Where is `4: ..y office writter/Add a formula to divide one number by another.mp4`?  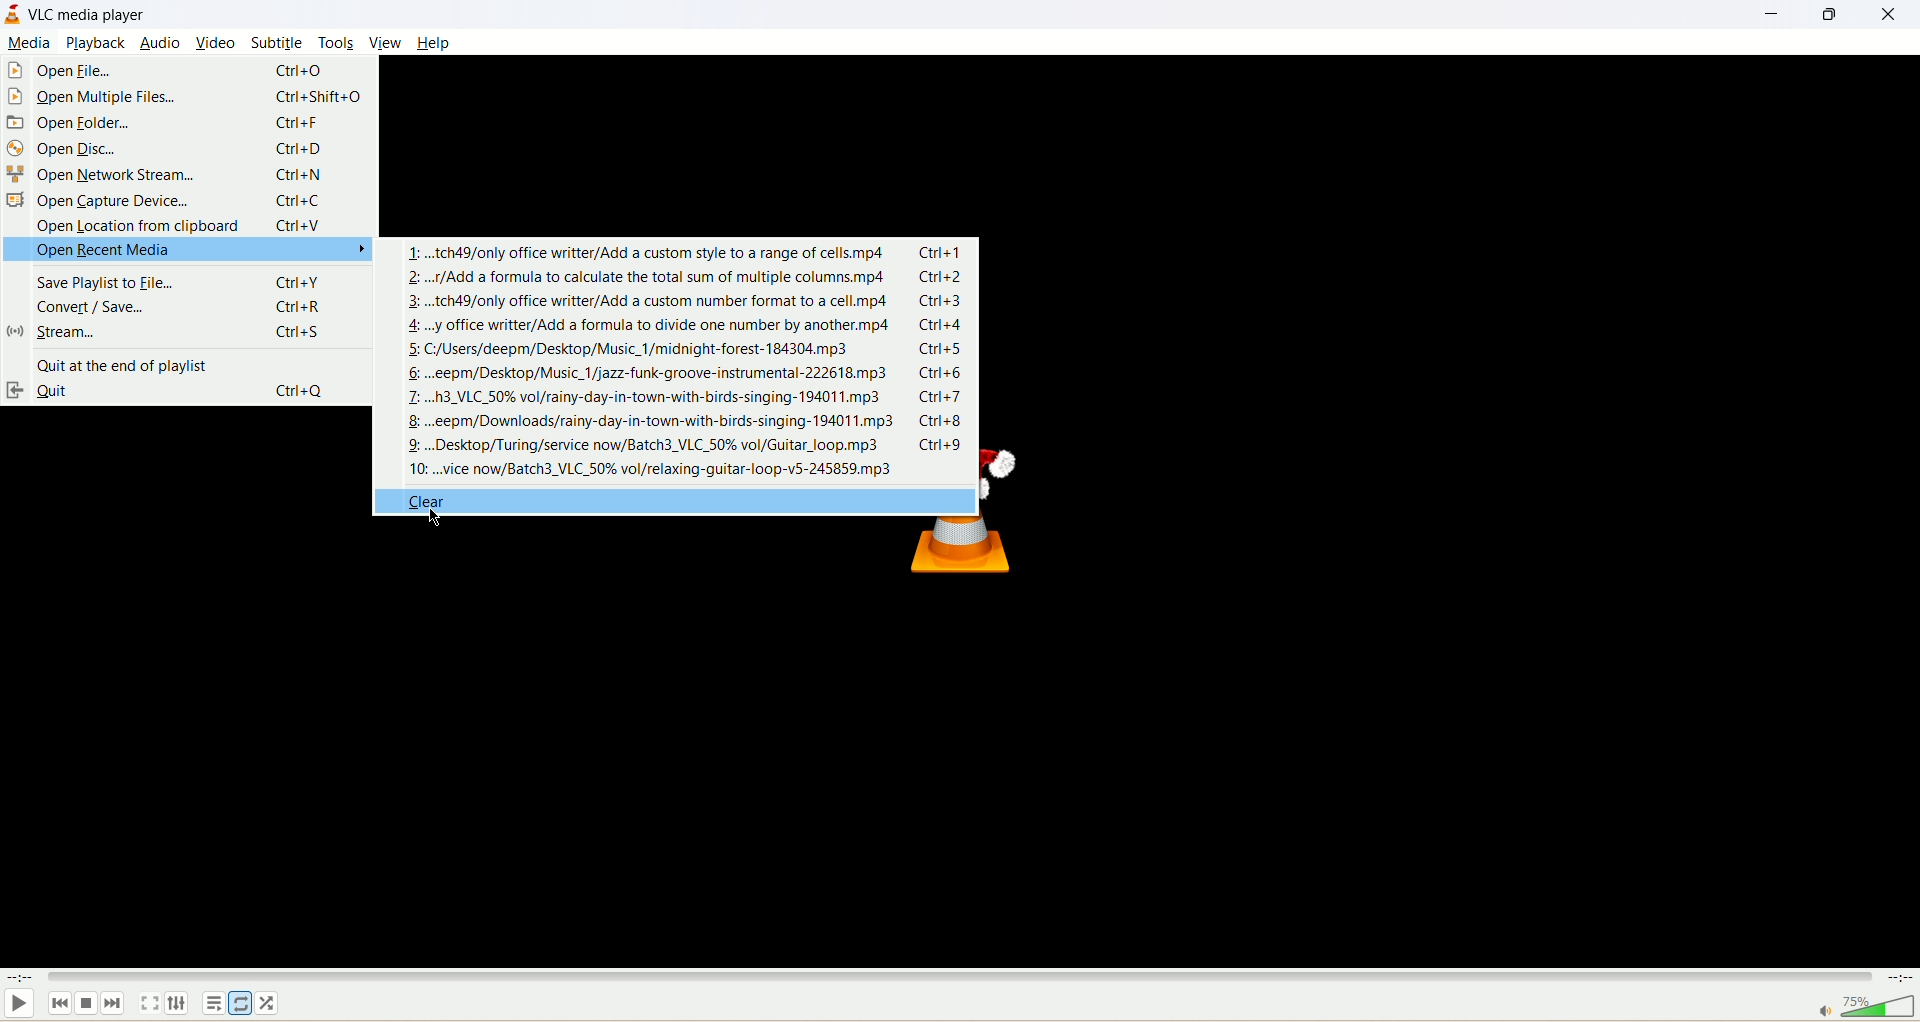
4: ..y office writter/Add a formula to divide one number by another.mp4 is located at coordinates (652, 326).